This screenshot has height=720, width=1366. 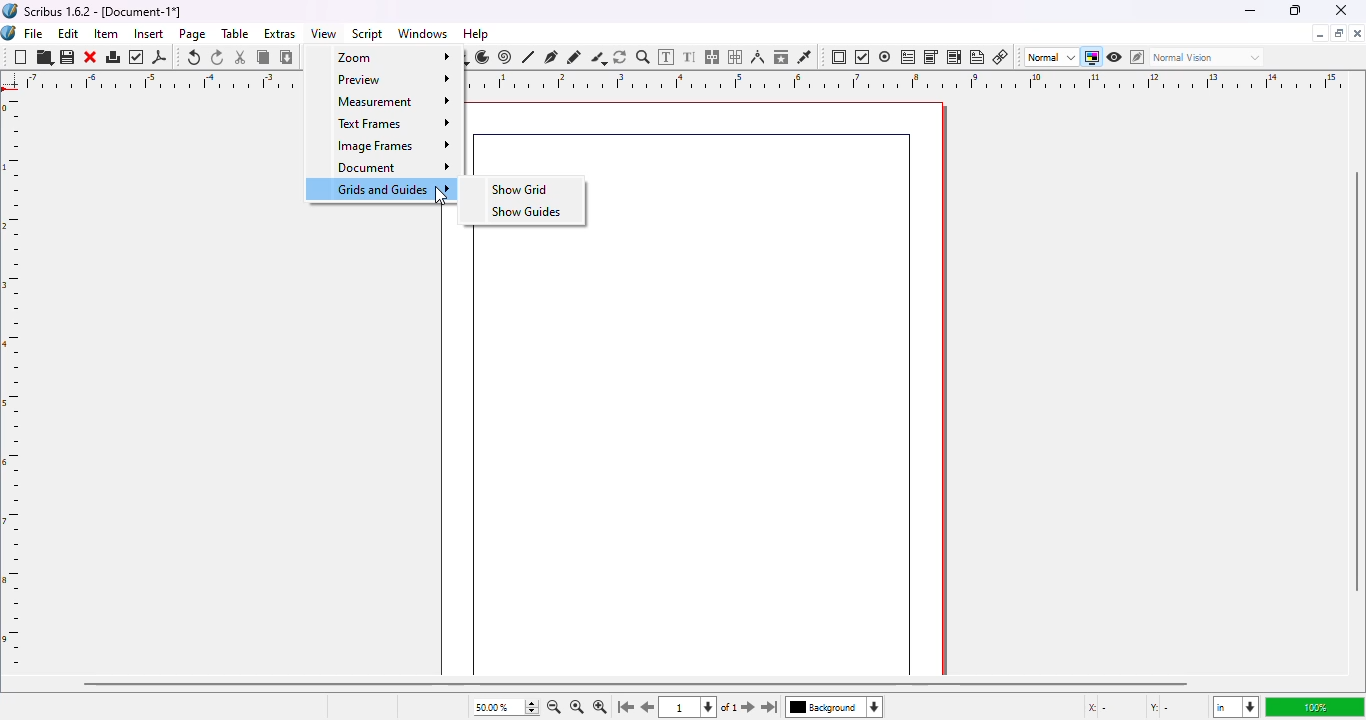 I want to click on document, so click(x=386, y=168).